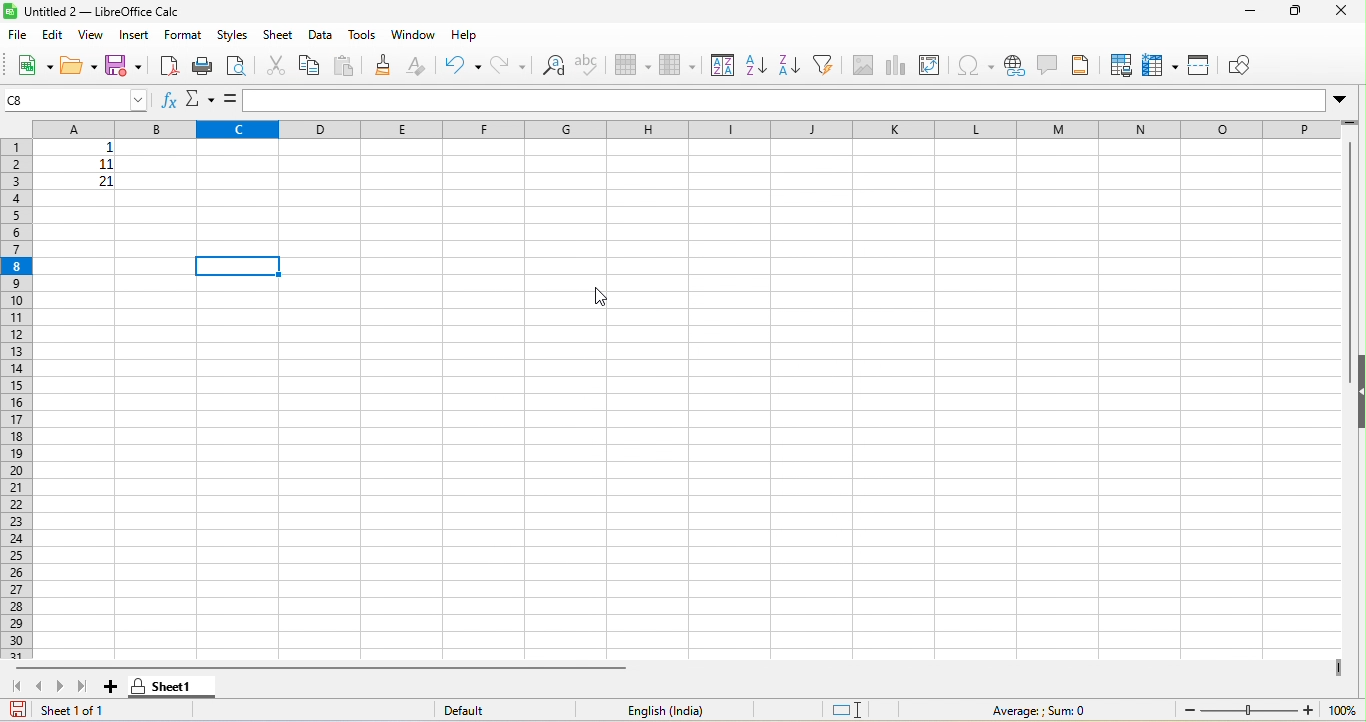 This screenshot has height=722, width=1366. I want to click on cut, so click(278, 66).